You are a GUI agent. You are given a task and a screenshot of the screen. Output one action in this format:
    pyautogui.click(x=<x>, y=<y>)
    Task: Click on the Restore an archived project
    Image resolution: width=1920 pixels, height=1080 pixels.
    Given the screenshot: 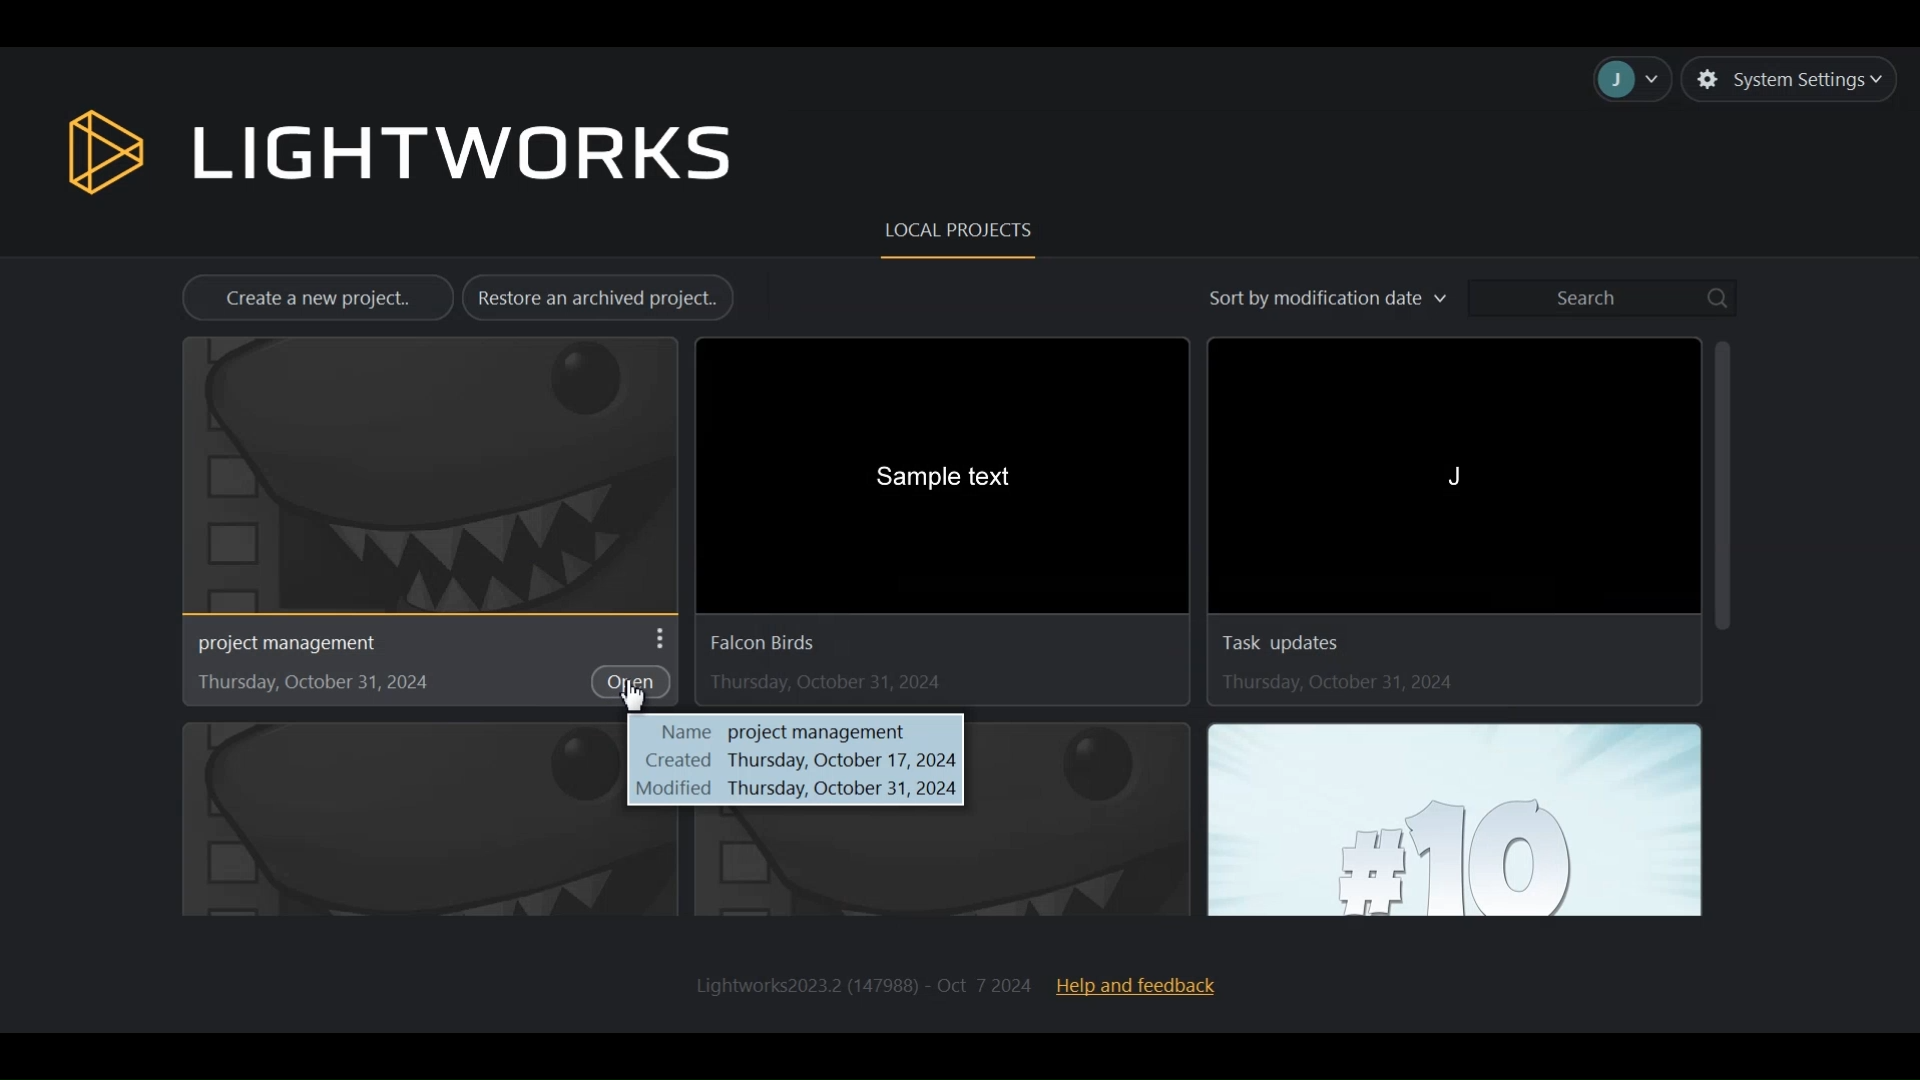 What is the action you would take?
    pyautogui.click(x=599, y=298)
    